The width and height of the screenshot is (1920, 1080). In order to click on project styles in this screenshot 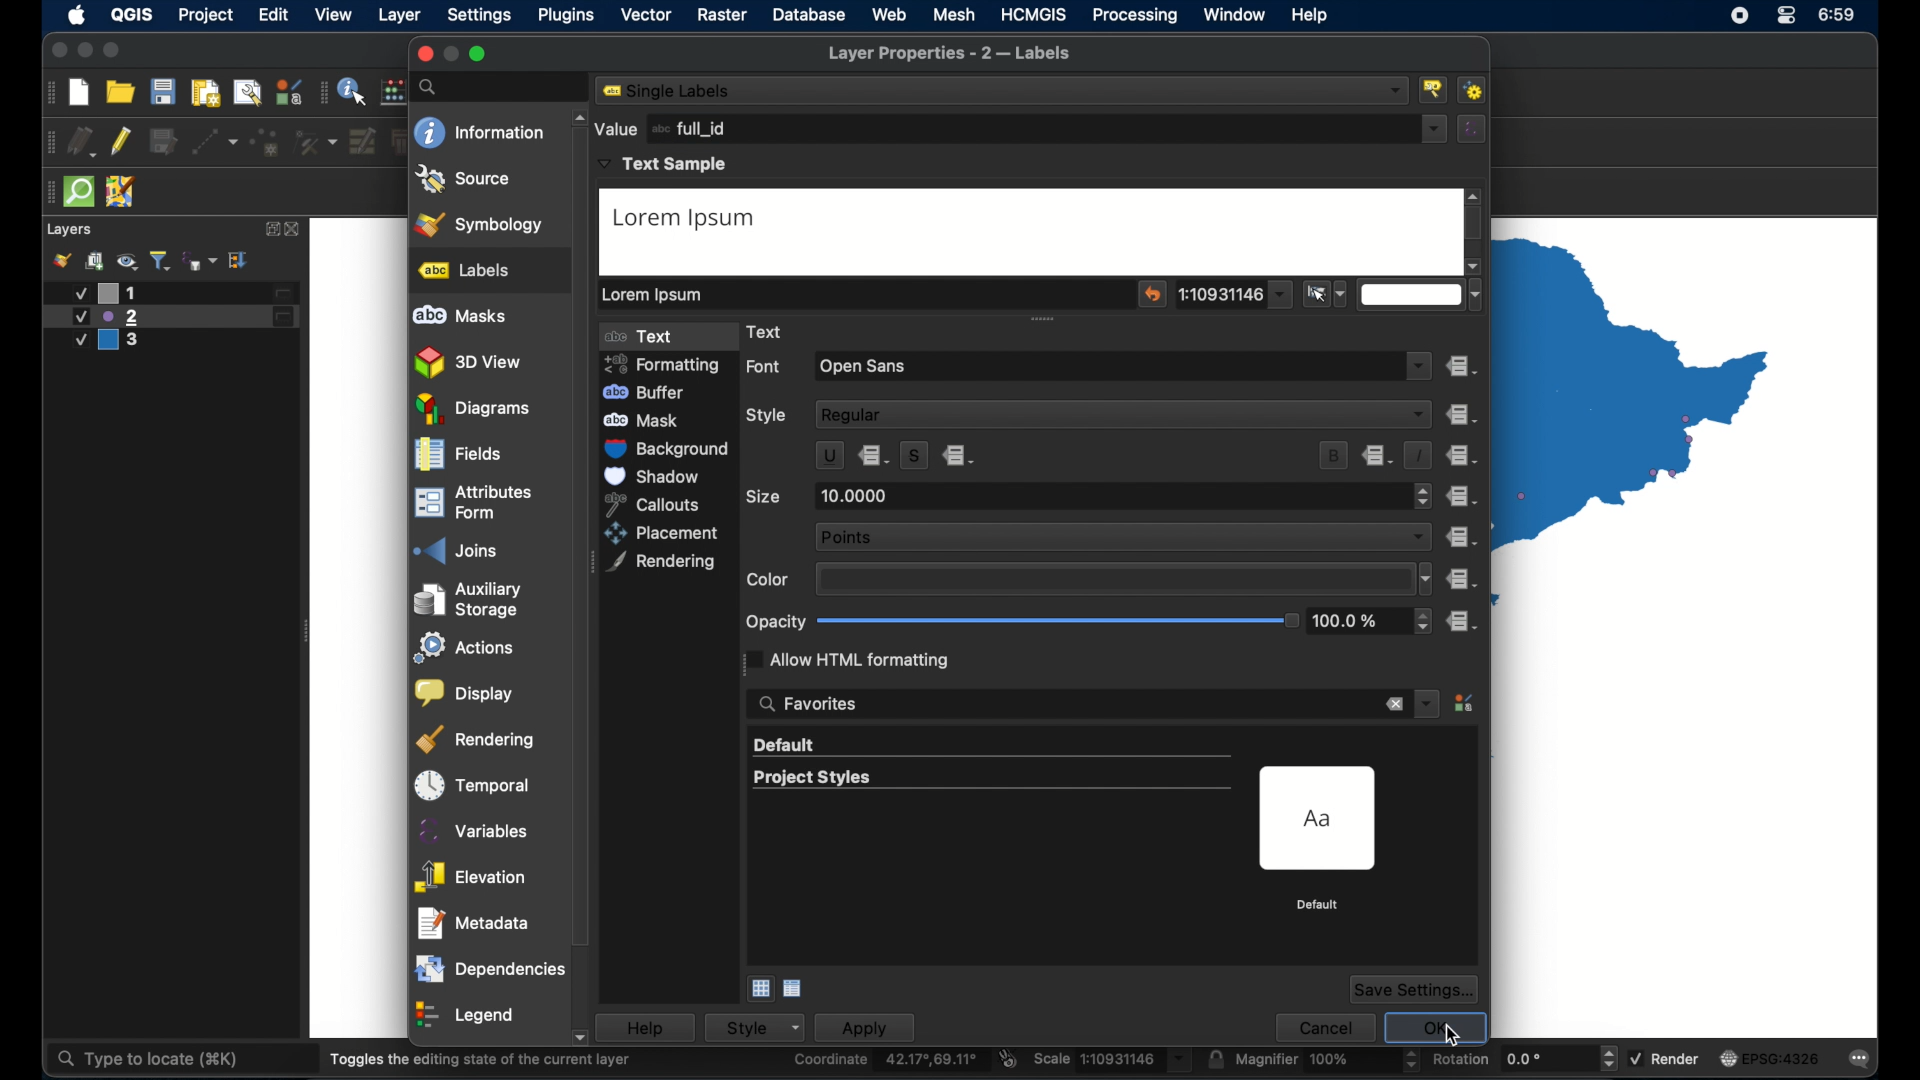, I will do `click(810, 778)`.